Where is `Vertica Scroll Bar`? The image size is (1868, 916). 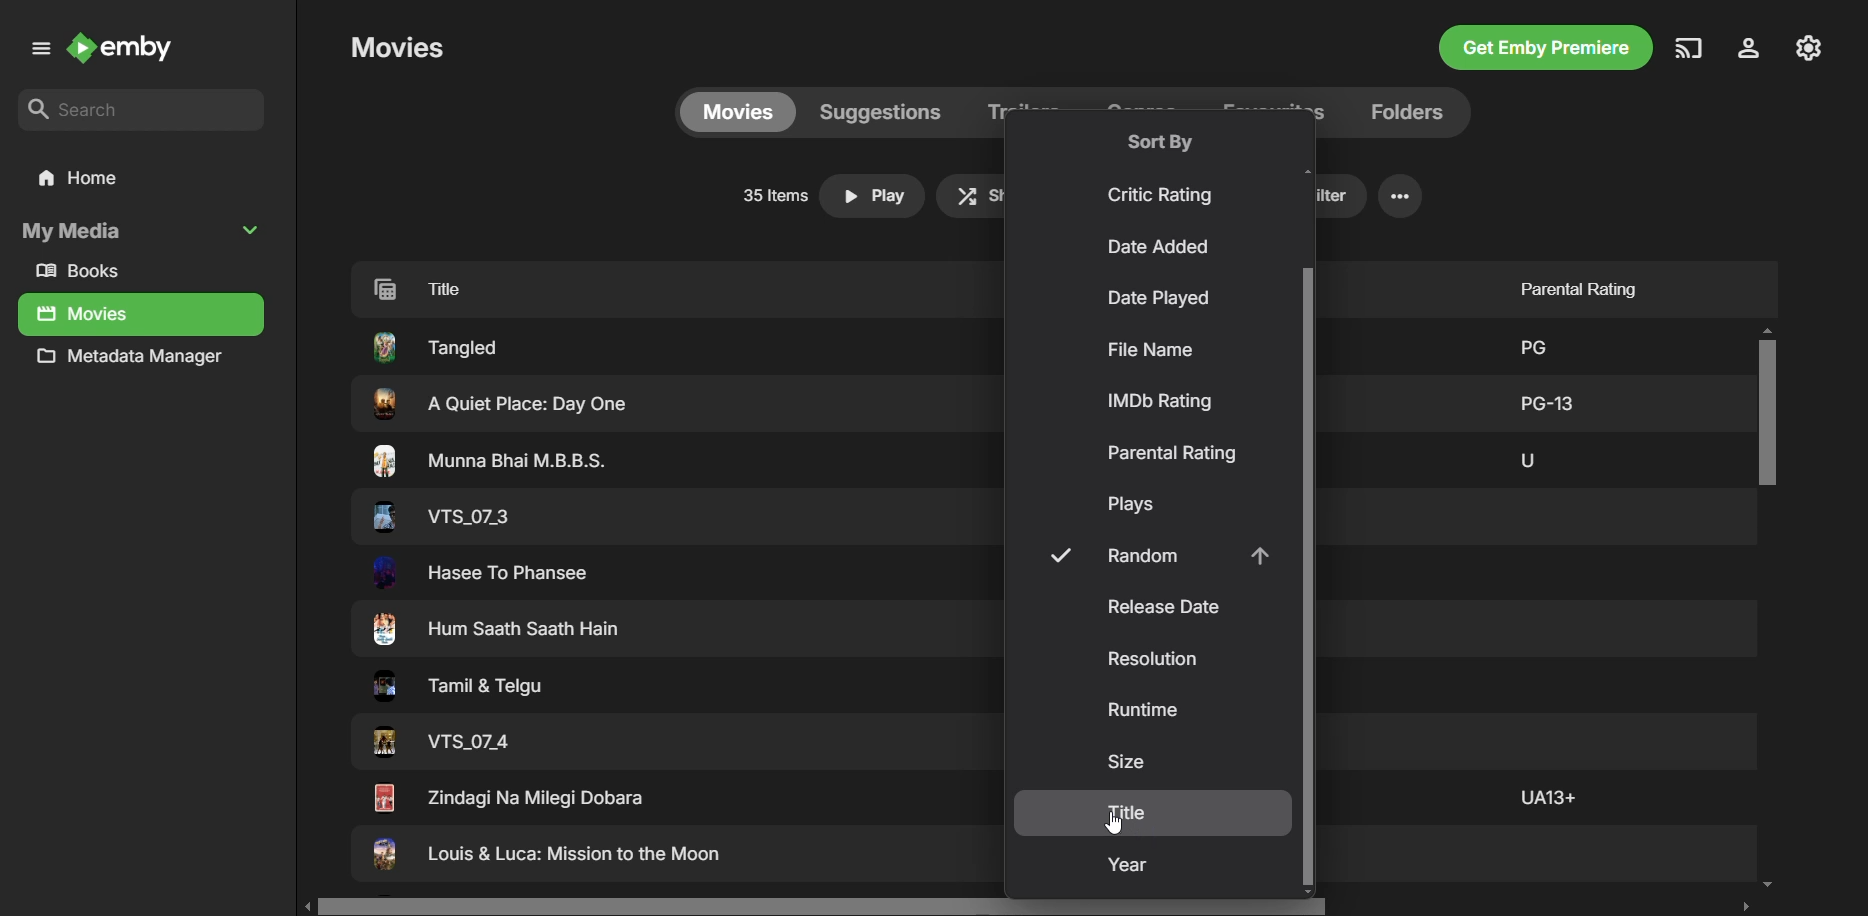 Vertica Scroll Bar is located at coordinates (1768, 610).